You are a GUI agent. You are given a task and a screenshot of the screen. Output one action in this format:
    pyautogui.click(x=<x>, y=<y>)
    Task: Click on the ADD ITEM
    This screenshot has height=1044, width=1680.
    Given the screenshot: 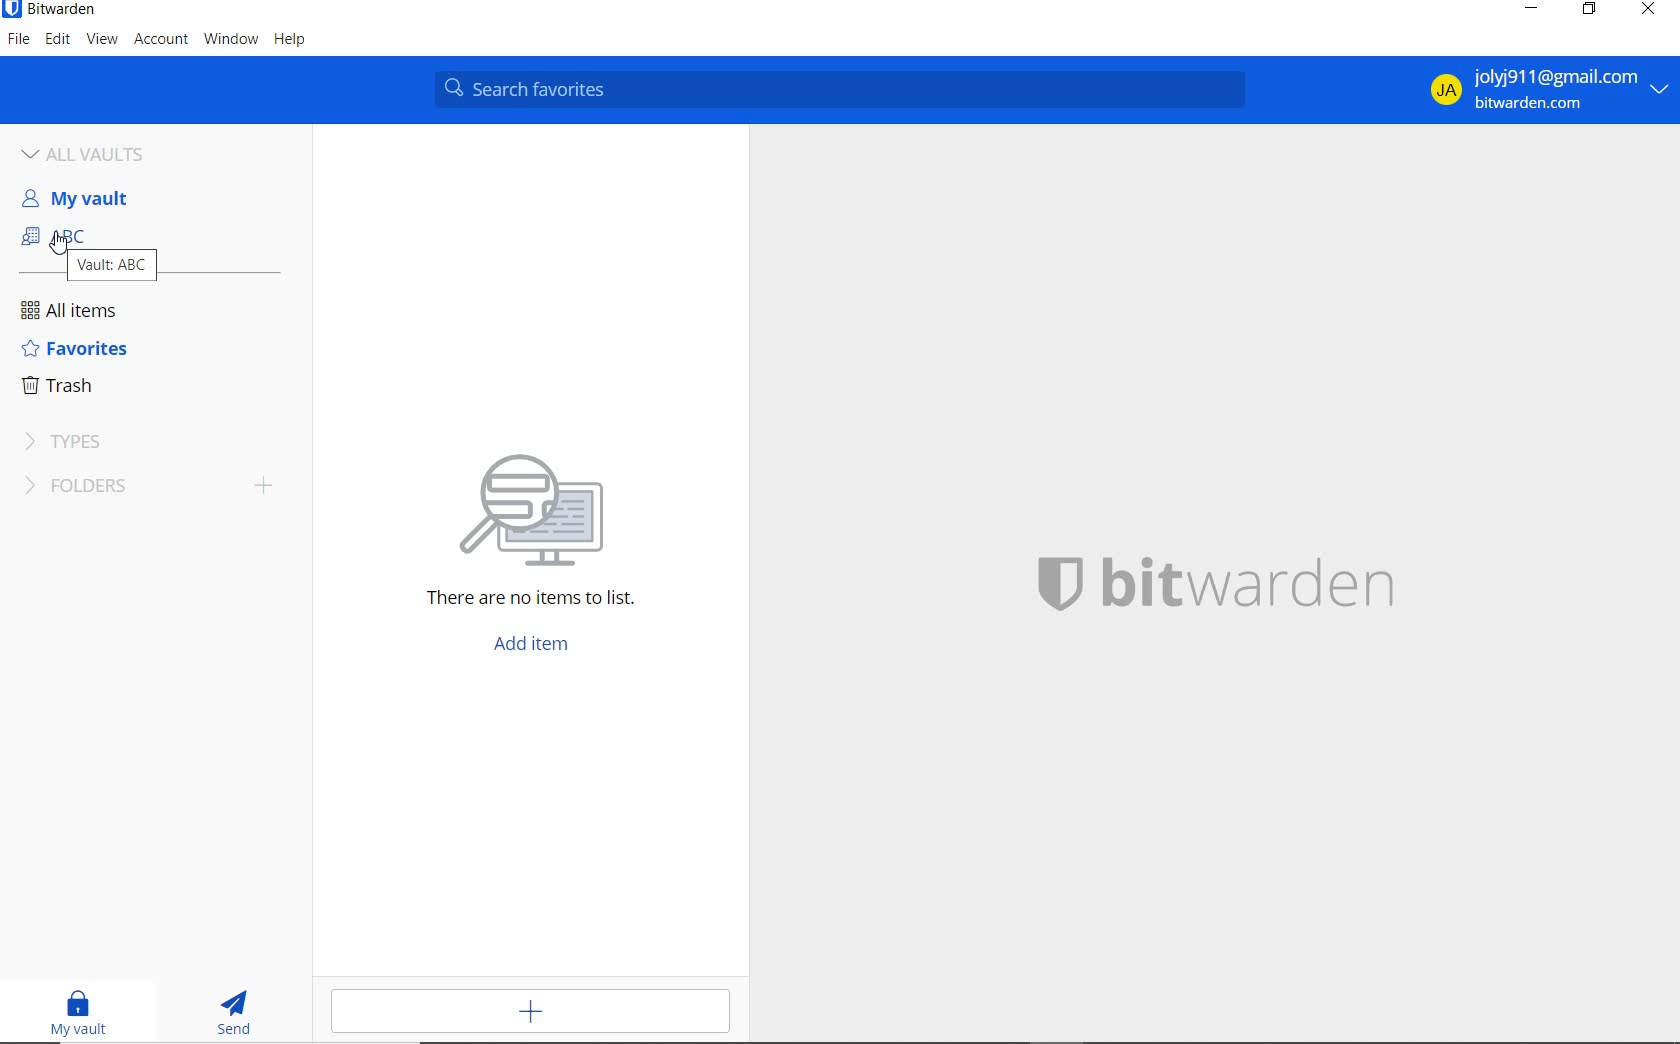 What is the action you would take?
    pyautogui.click(x=536, y=1011)
    